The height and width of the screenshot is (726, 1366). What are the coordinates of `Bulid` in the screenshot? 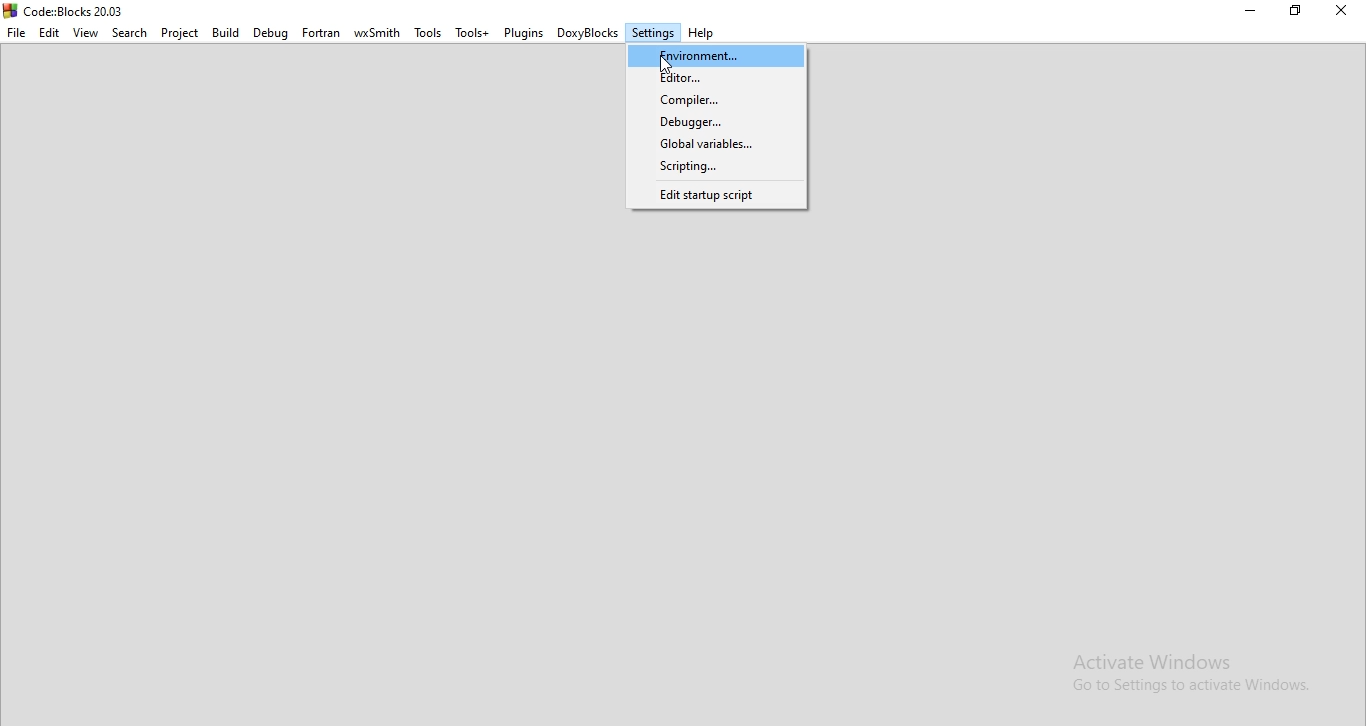 It's located at (225, 32).